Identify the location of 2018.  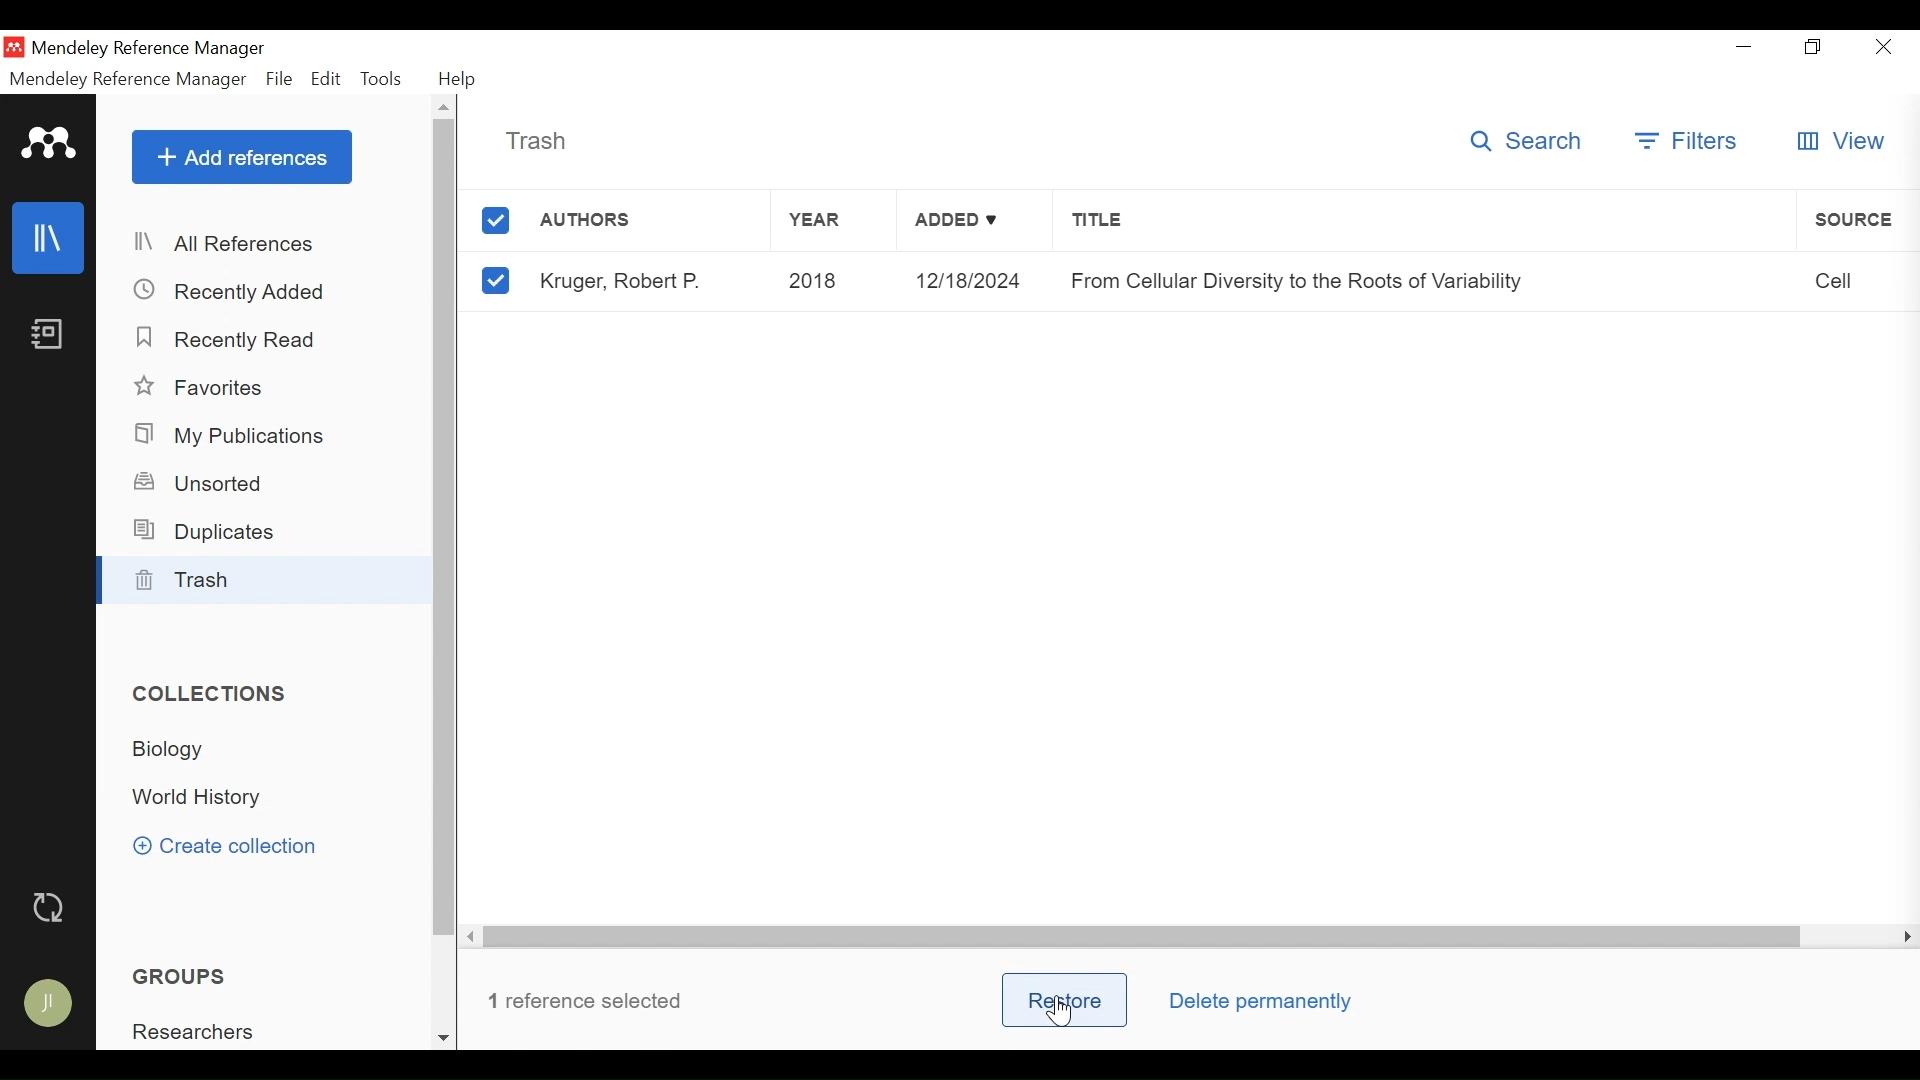
(831, 280).